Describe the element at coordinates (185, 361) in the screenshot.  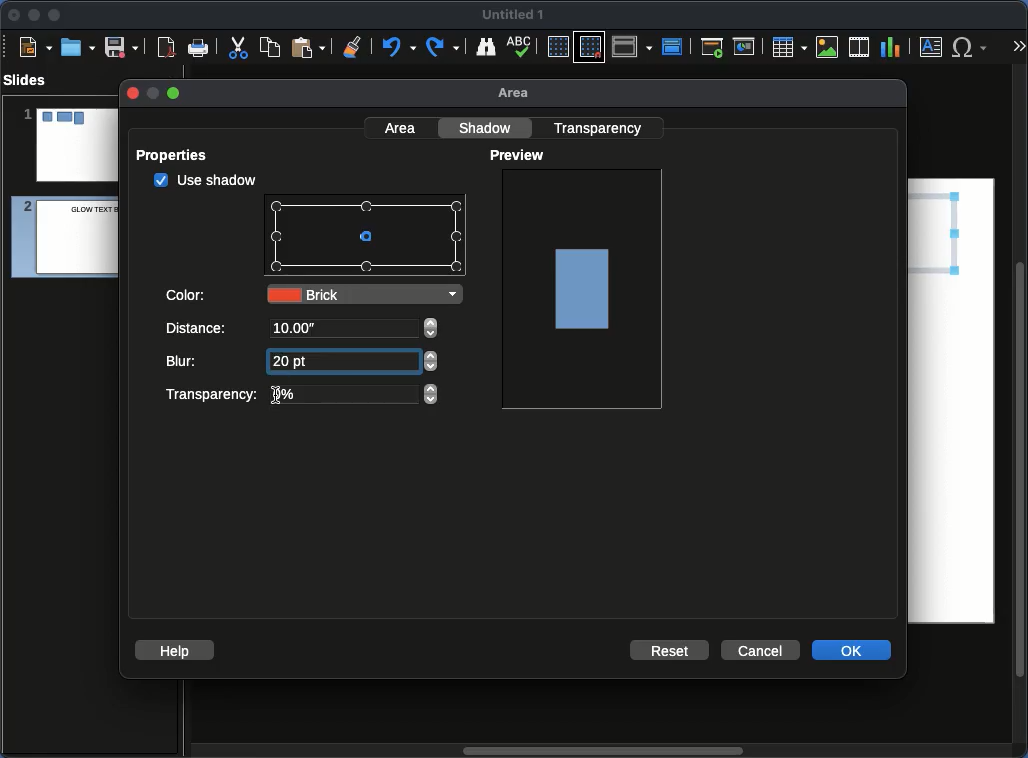
I see `Blur` at that location.